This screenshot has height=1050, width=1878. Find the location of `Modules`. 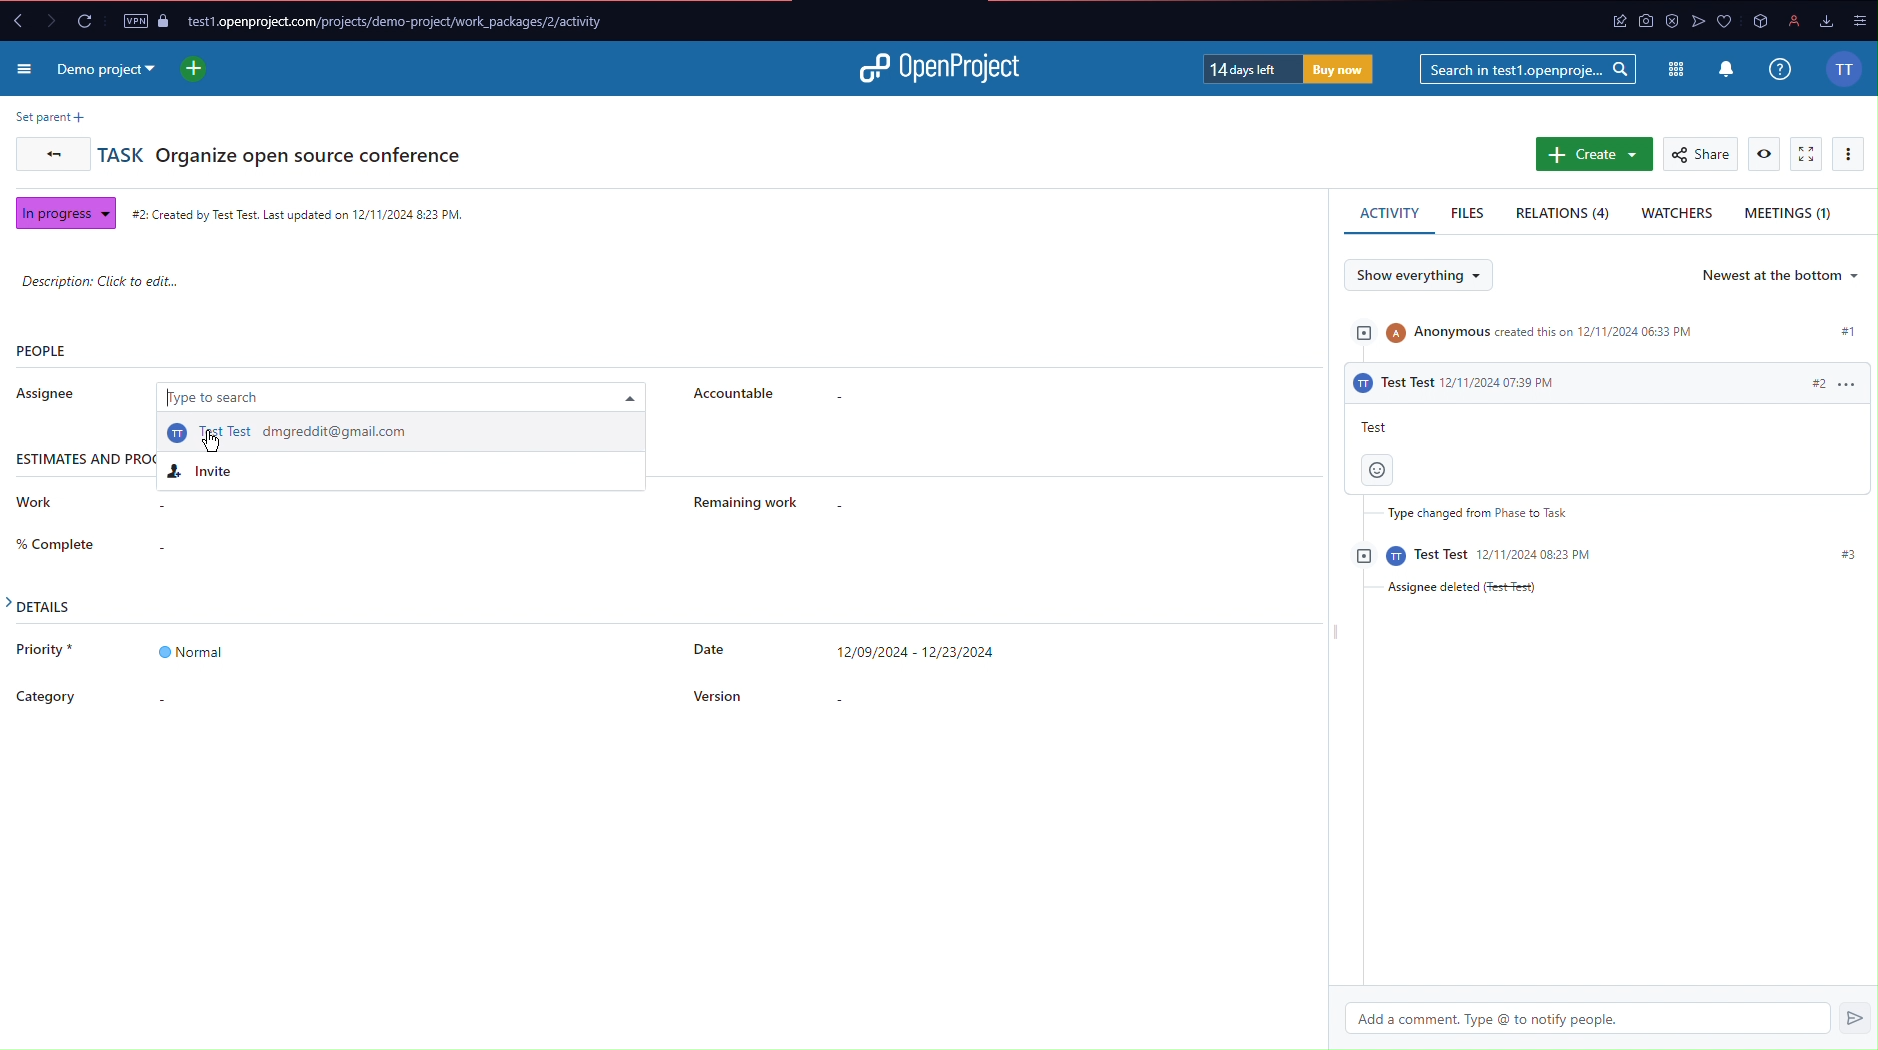

Modules is located at coordinates (1676, 72).